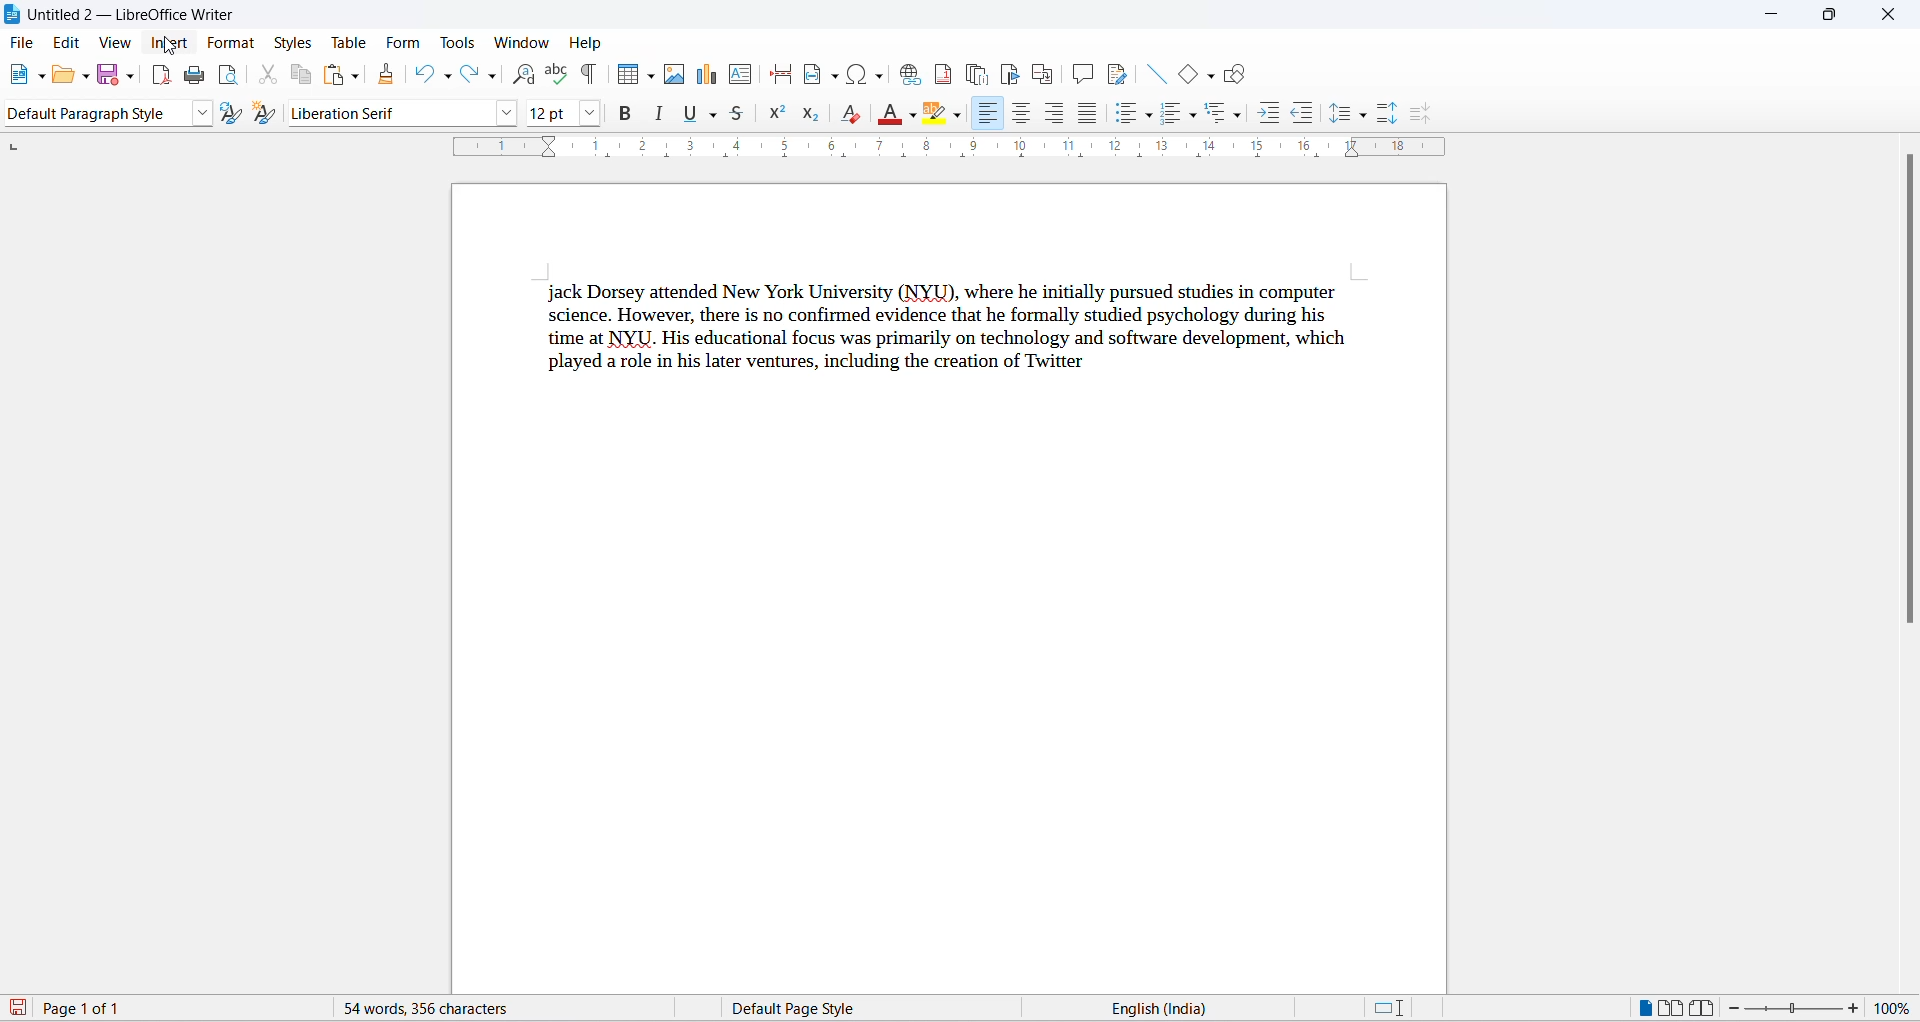 This screenshot has height=1022, width=1920. What do you see at coordinates (172, 47) in the screenshot?
I see `cursor` at bounding box center [172, 47].